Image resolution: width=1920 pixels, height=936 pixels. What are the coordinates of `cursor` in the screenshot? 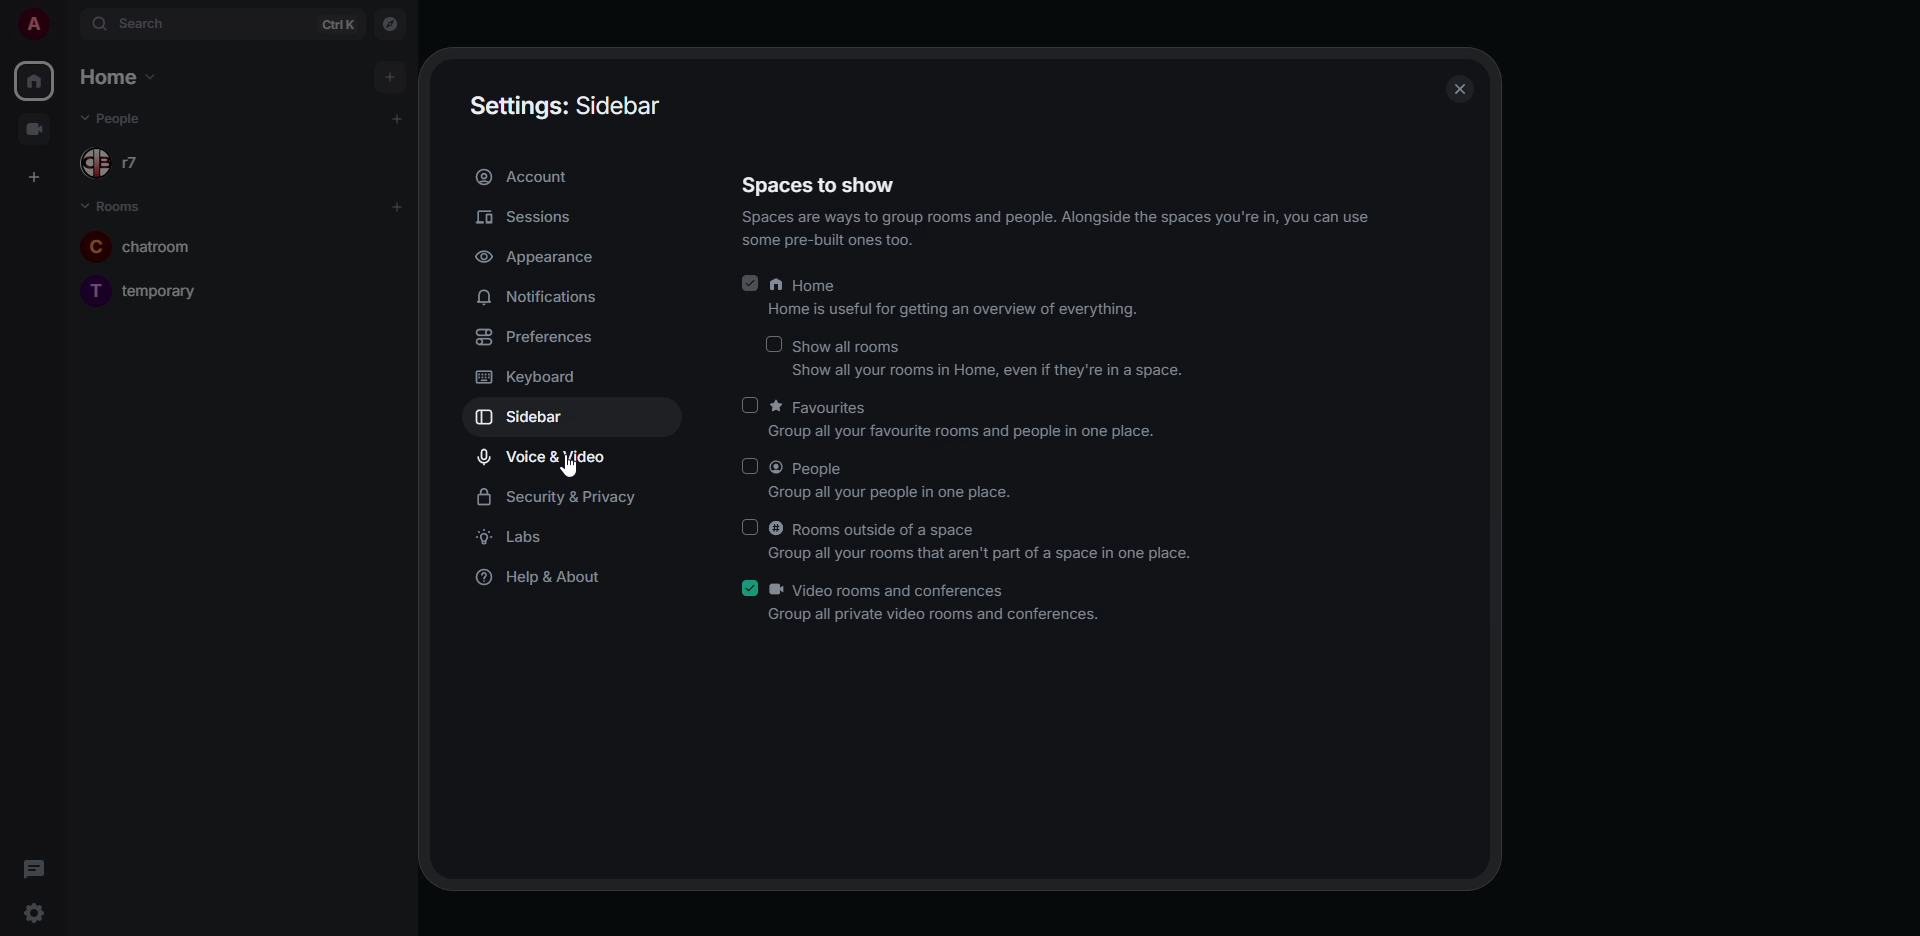 It's located at (560, 469).